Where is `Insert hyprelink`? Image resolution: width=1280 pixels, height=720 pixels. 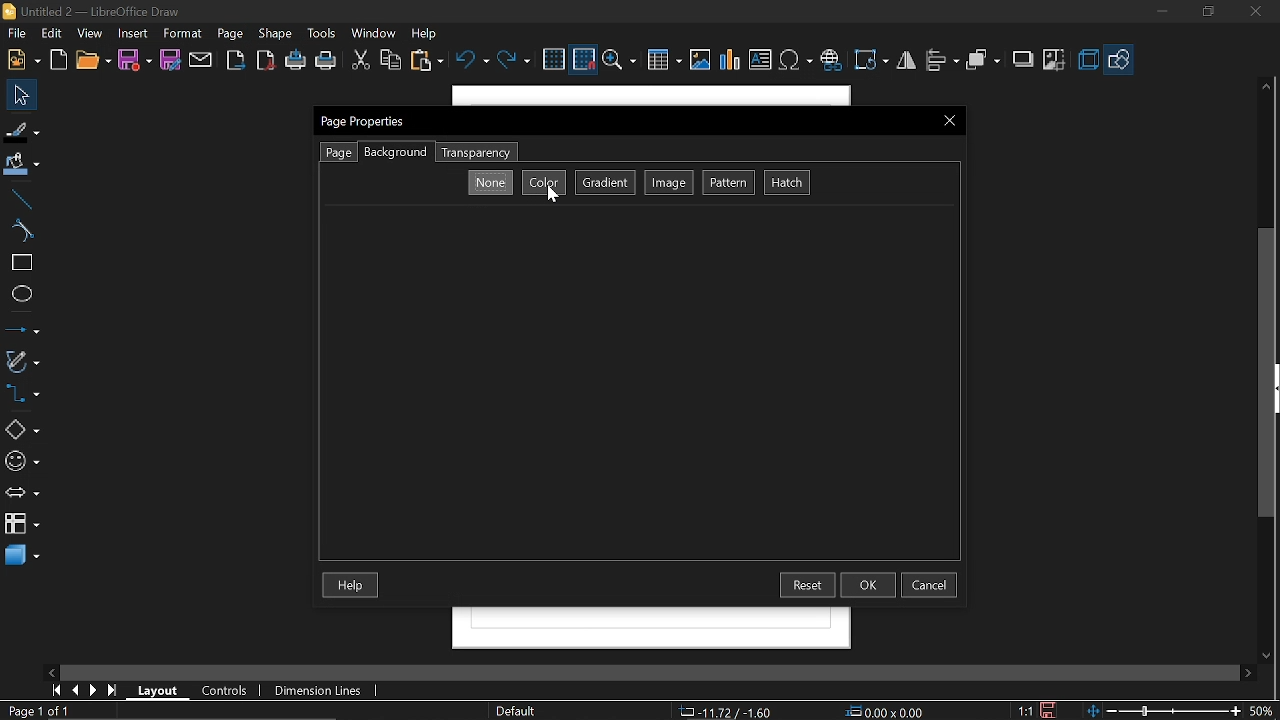
Insert hyprelink is located at coordinates (831, 61).